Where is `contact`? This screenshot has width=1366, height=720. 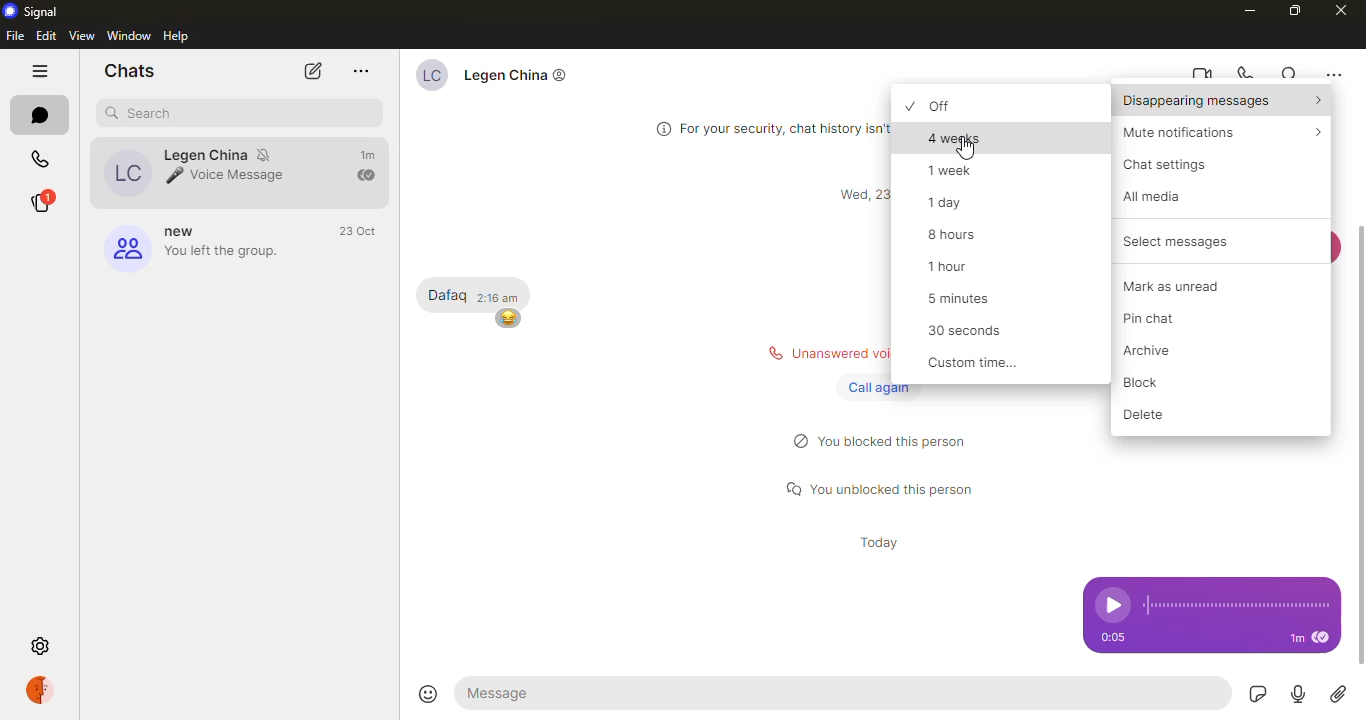
contact is located at coordinates (507, 79).